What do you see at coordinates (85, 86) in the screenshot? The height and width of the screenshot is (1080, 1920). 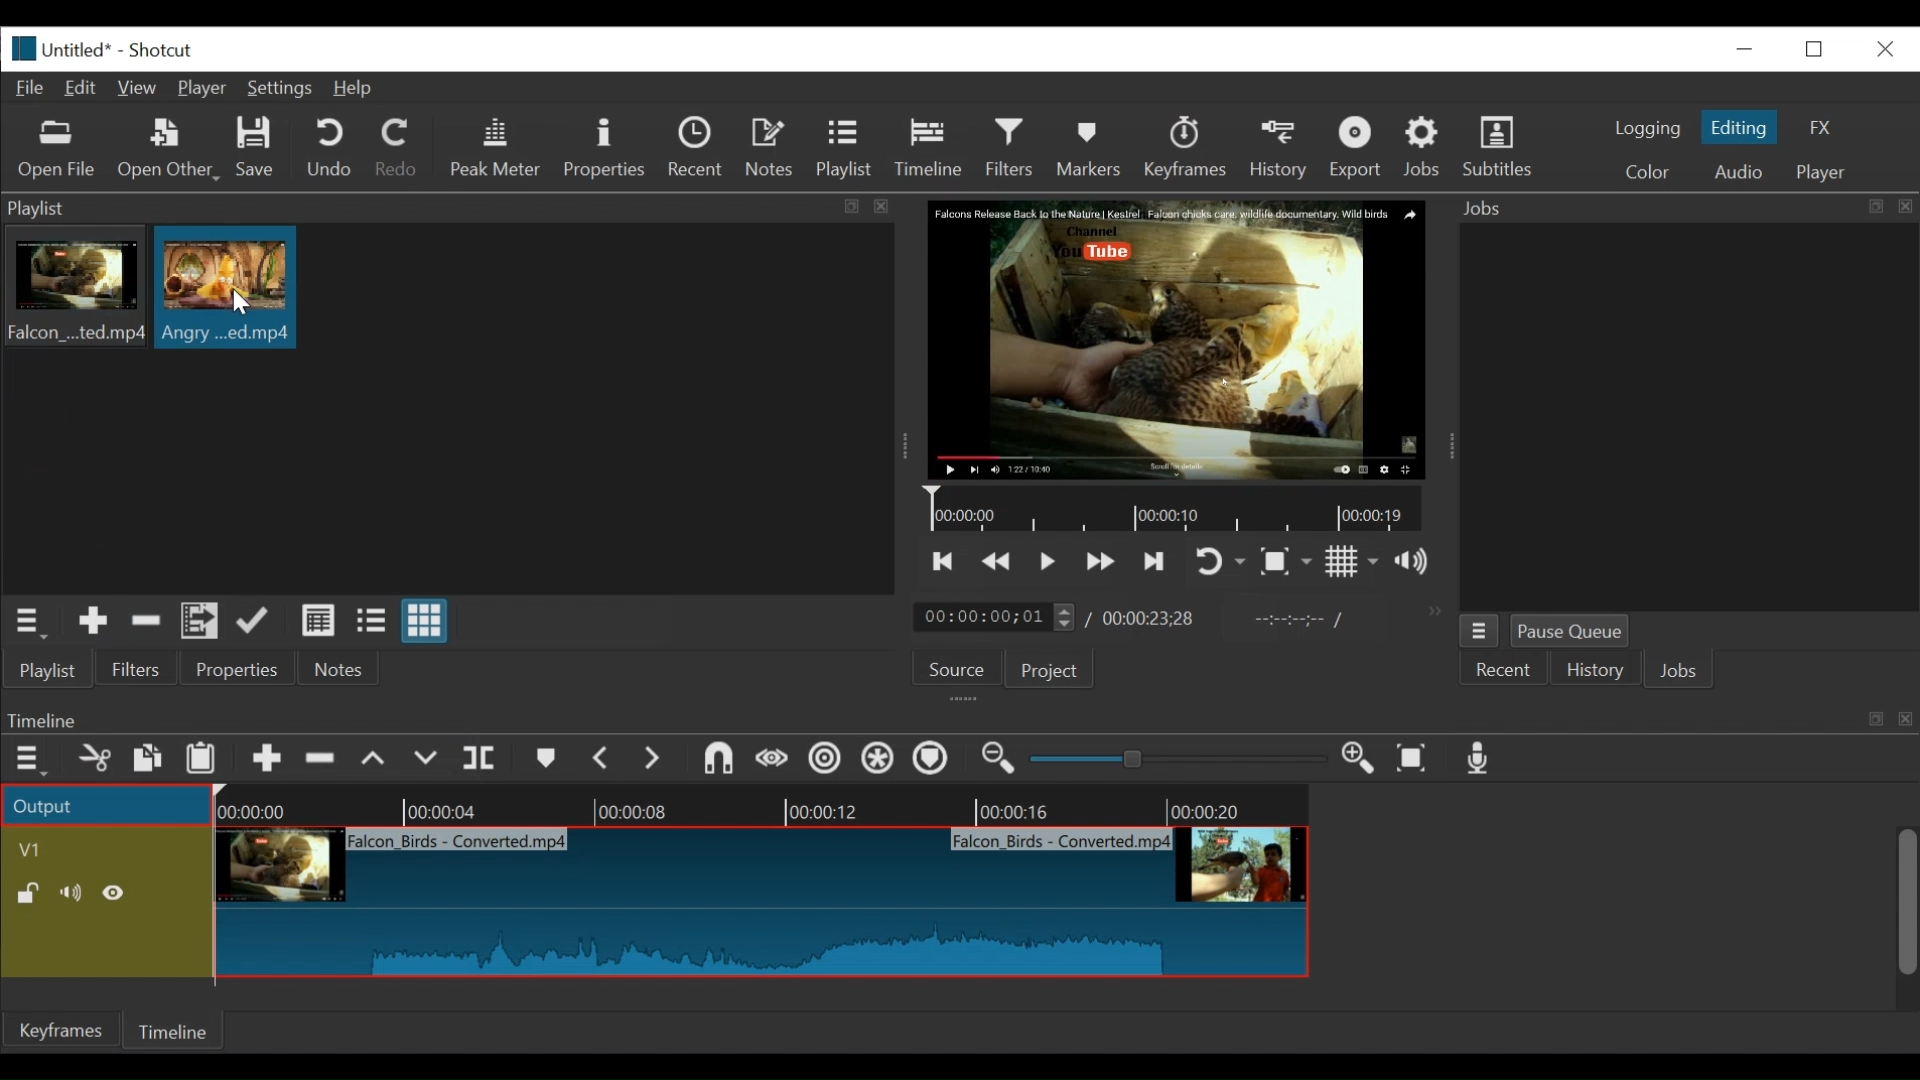 I see `Edit` at bounding box center [85, 86].